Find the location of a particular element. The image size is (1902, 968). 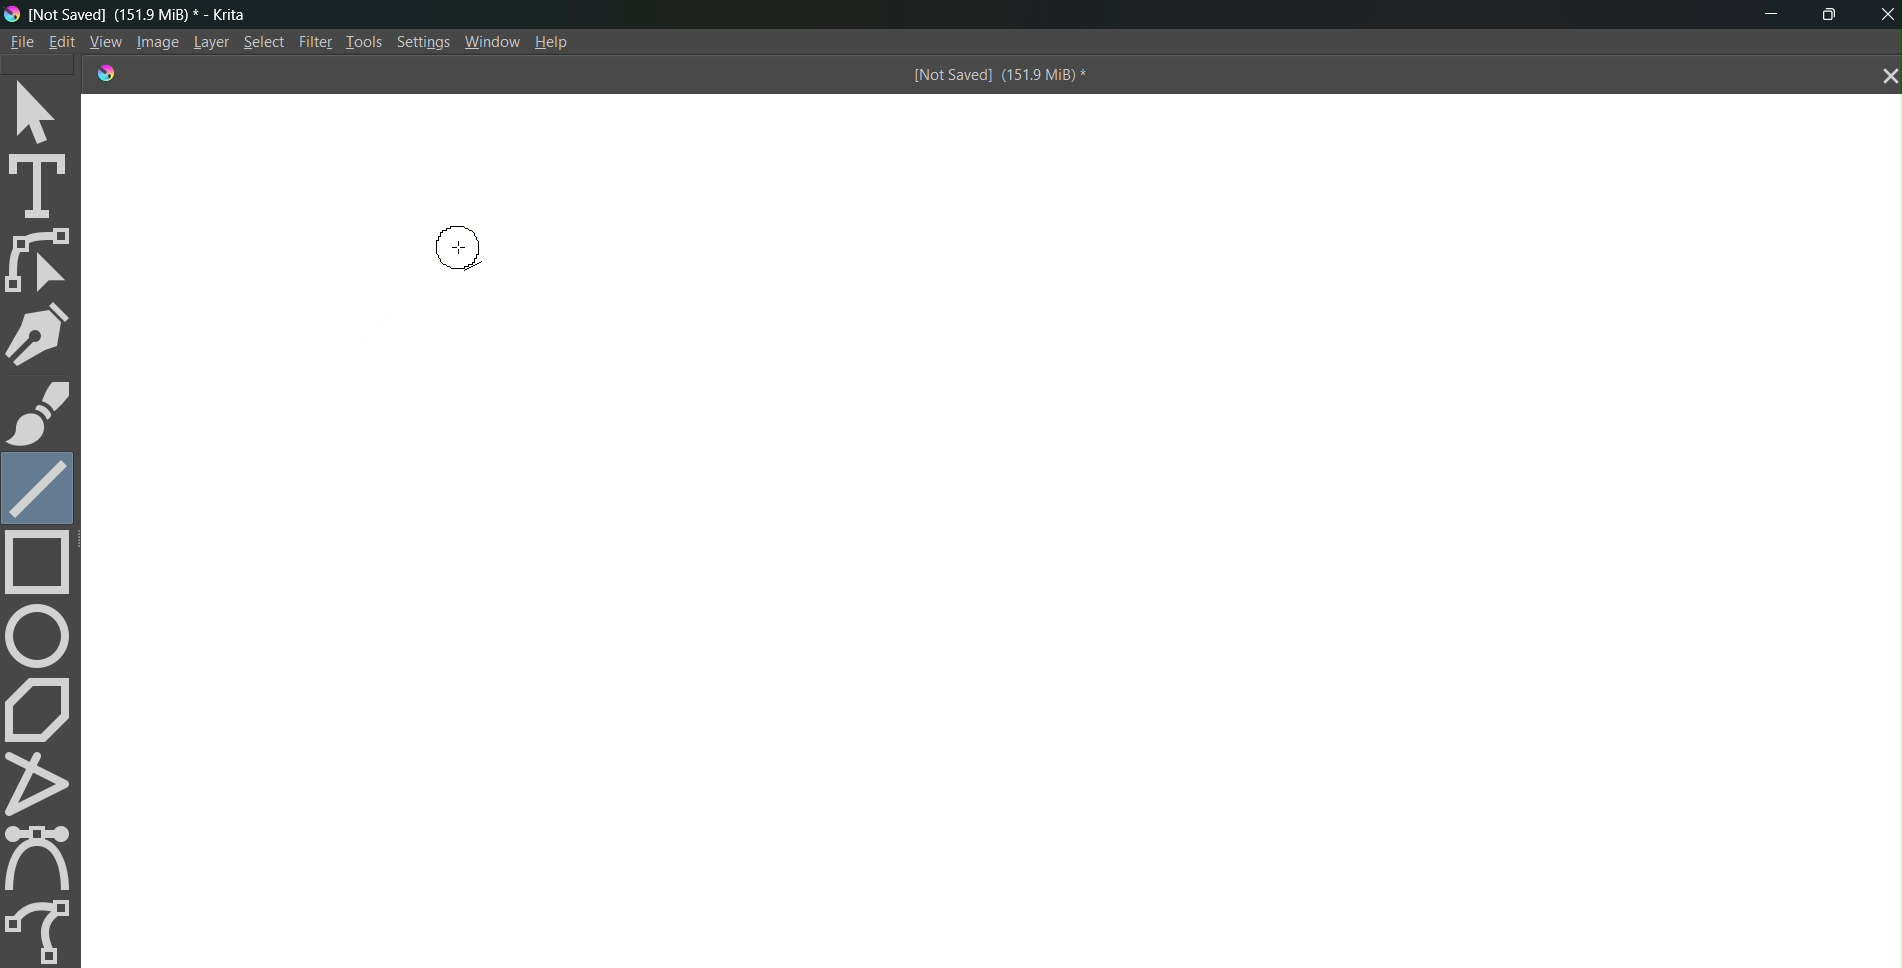

Tools is located at coordinates (362, 40).